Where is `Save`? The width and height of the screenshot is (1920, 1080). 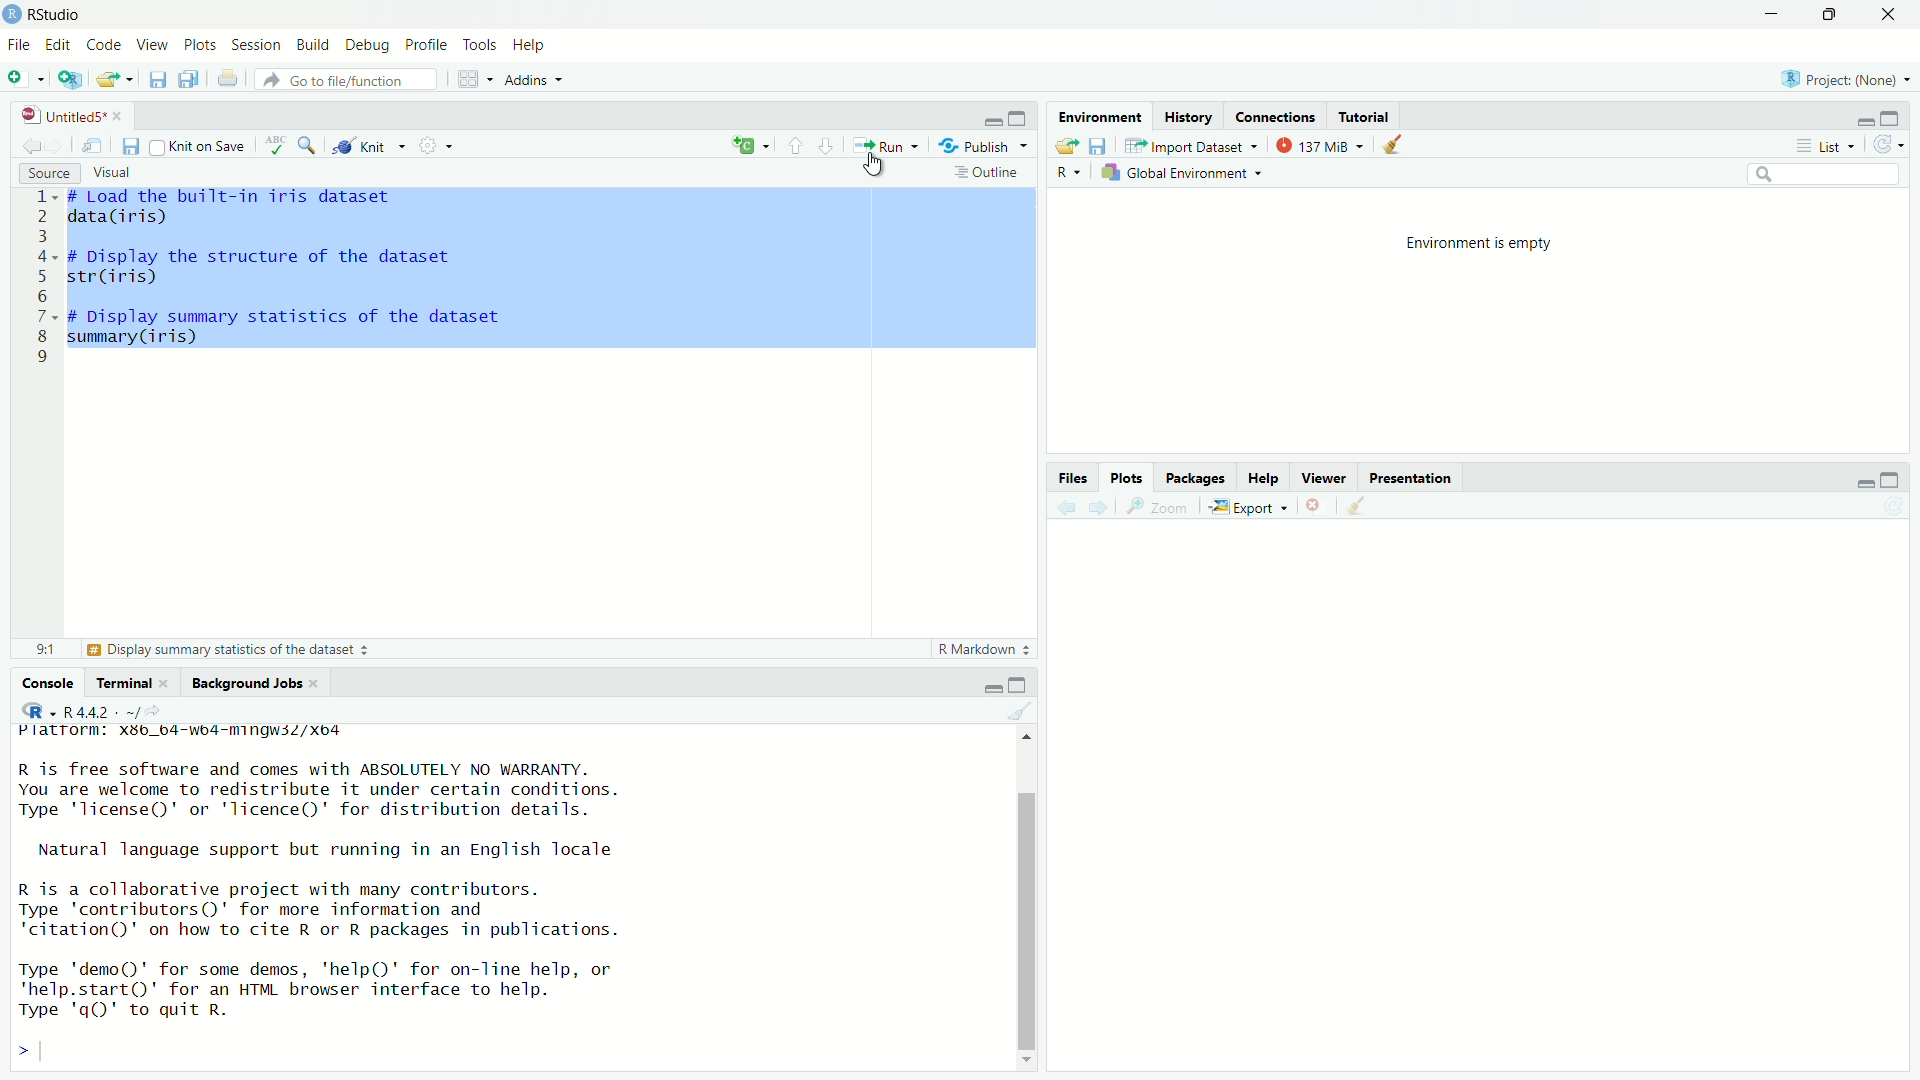 Save is located at coordinates (1102, 144).